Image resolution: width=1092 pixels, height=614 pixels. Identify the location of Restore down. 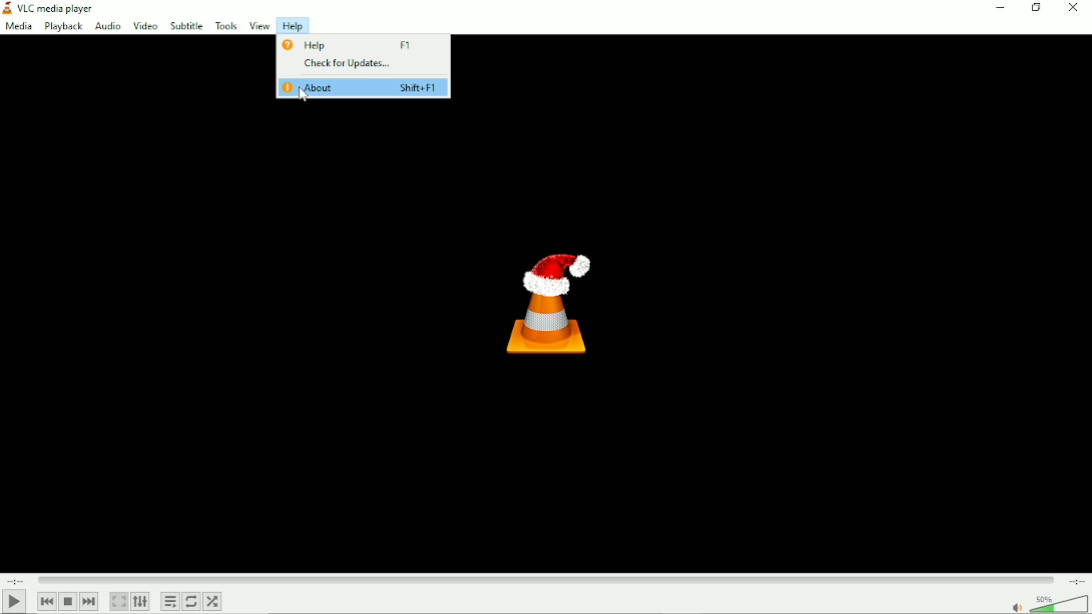
(1035, 10).